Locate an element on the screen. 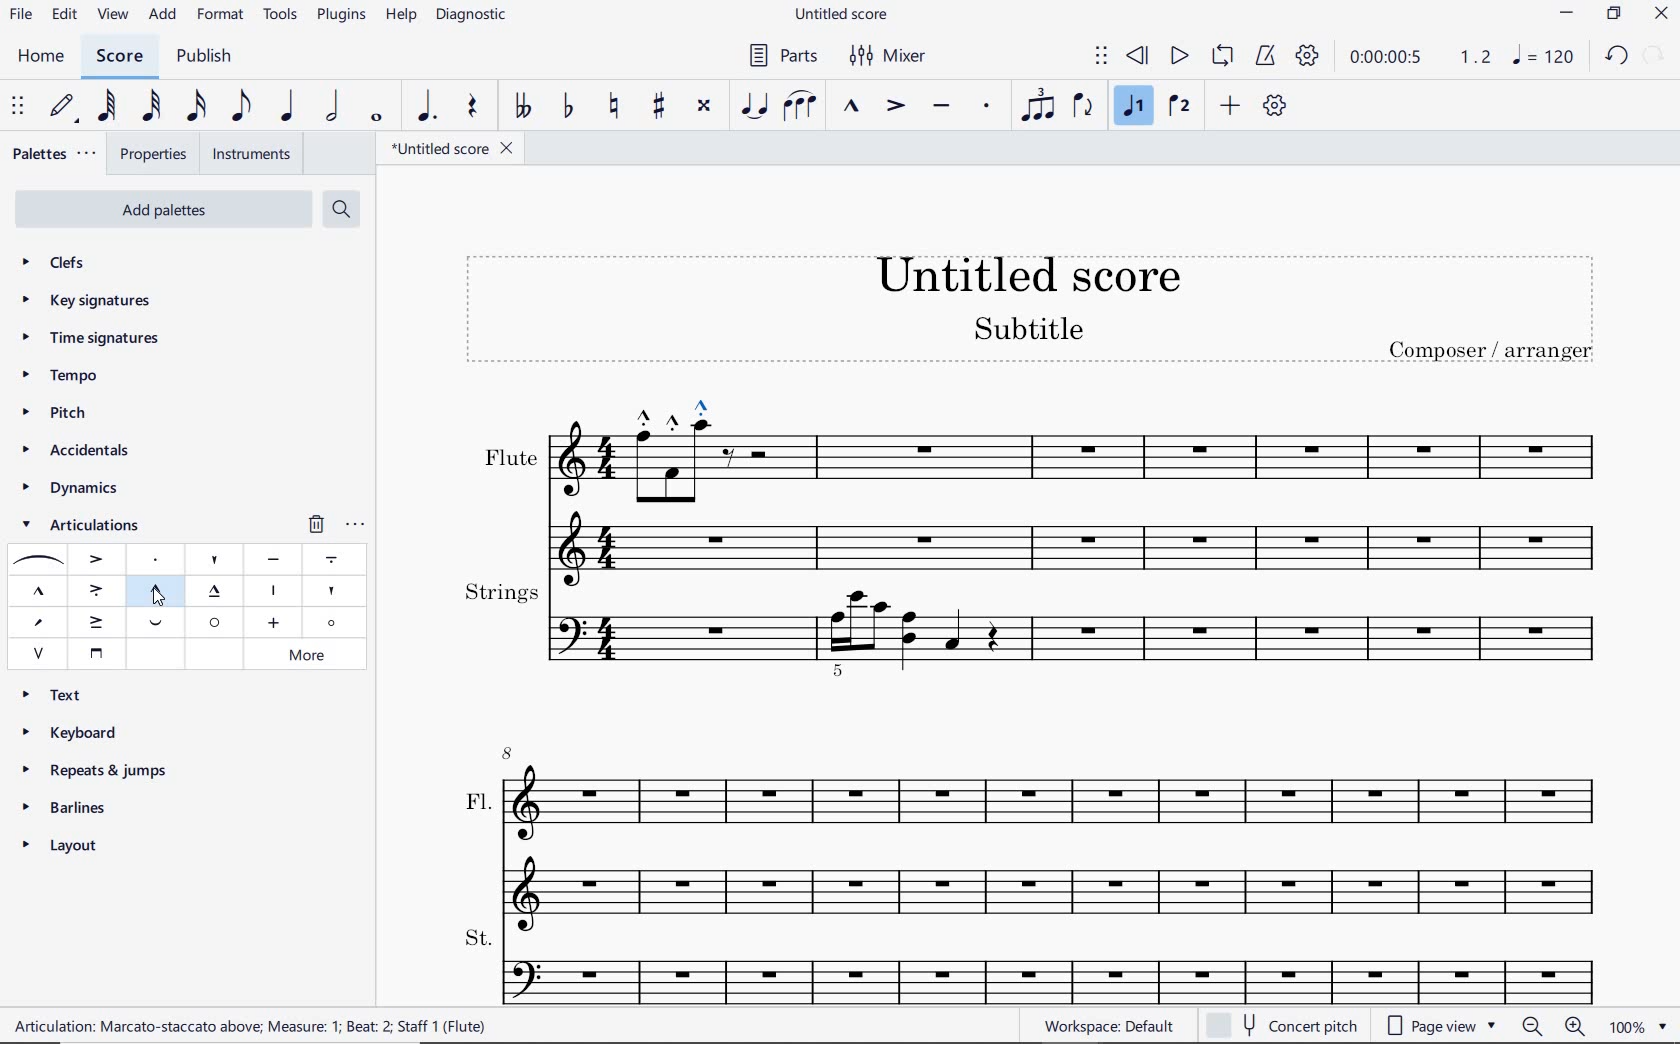 The width and height of the screenshot is (1680, 1044). MORE is located at coordinates (312, 654).